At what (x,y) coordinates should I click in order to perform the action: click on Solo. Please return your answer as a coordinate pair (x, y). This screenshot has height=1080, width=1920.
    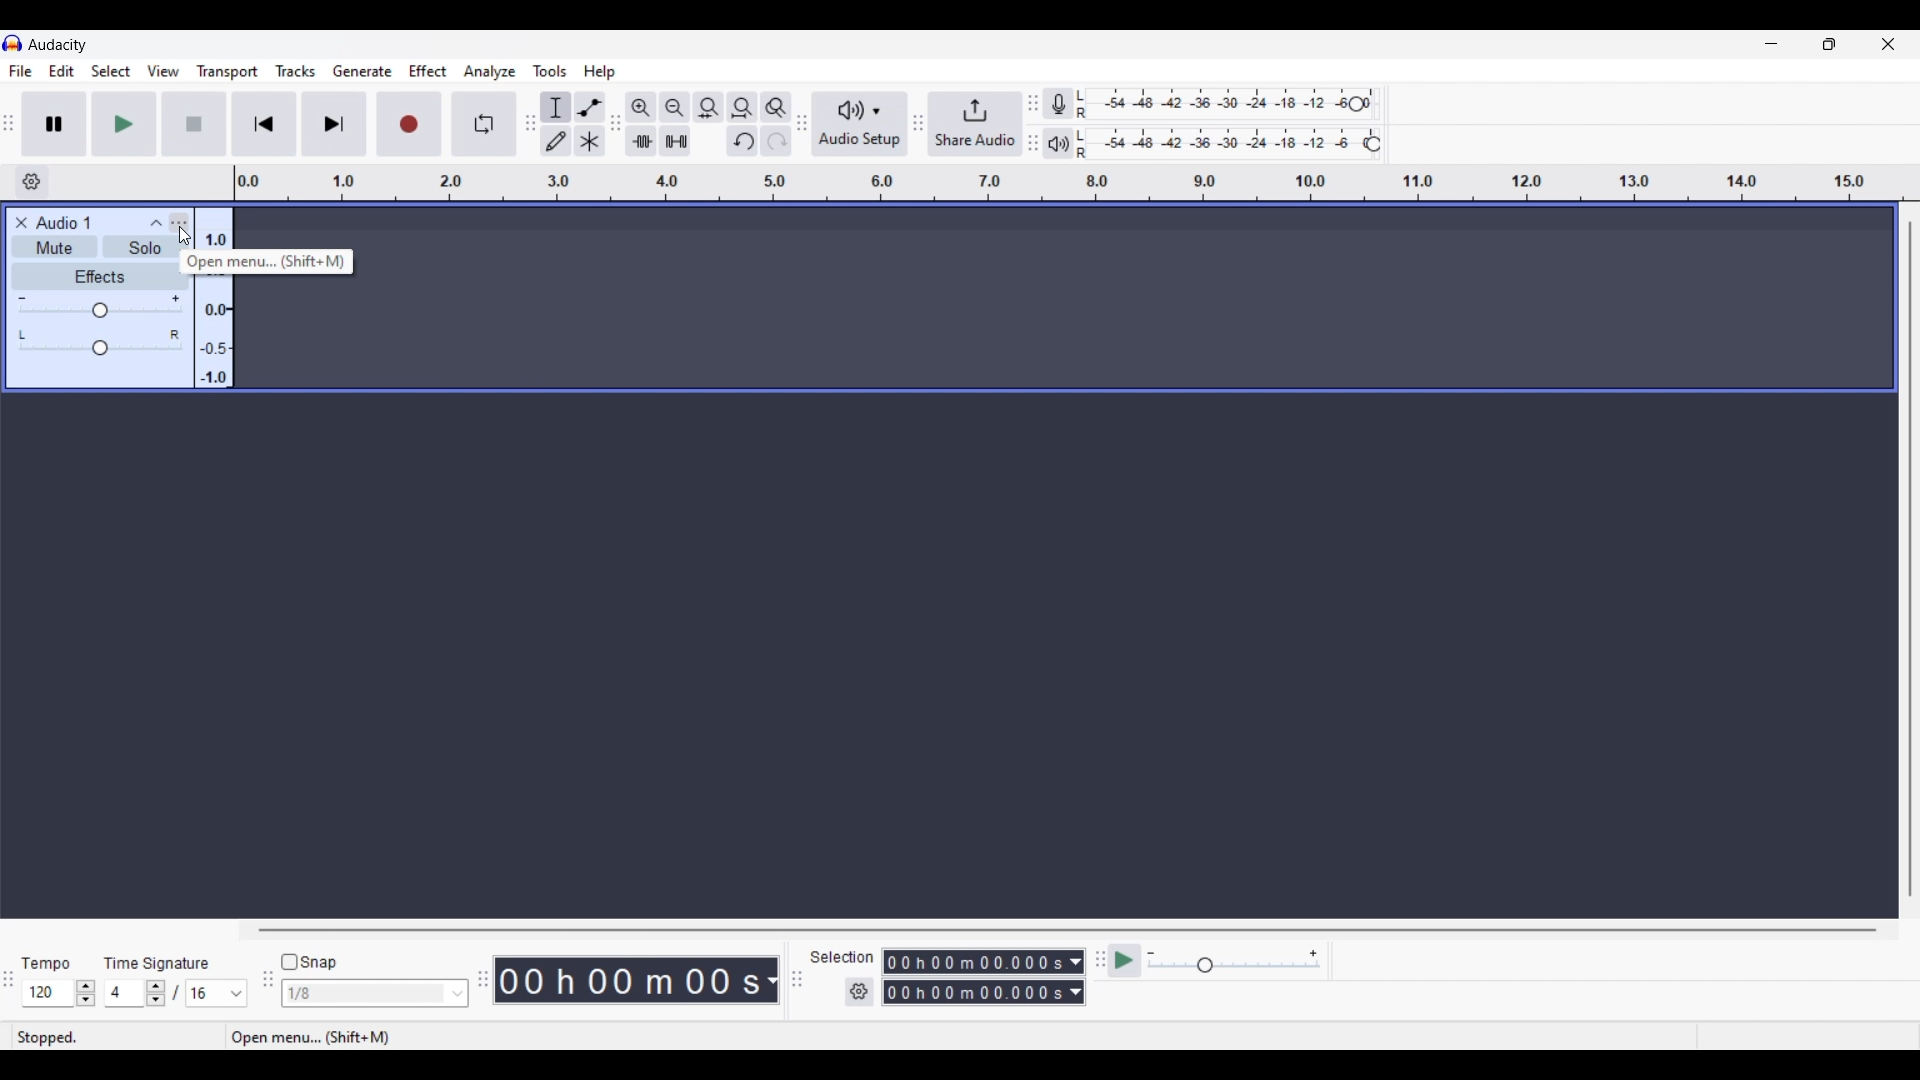
    Looking at the image, I should click on (146, 246).